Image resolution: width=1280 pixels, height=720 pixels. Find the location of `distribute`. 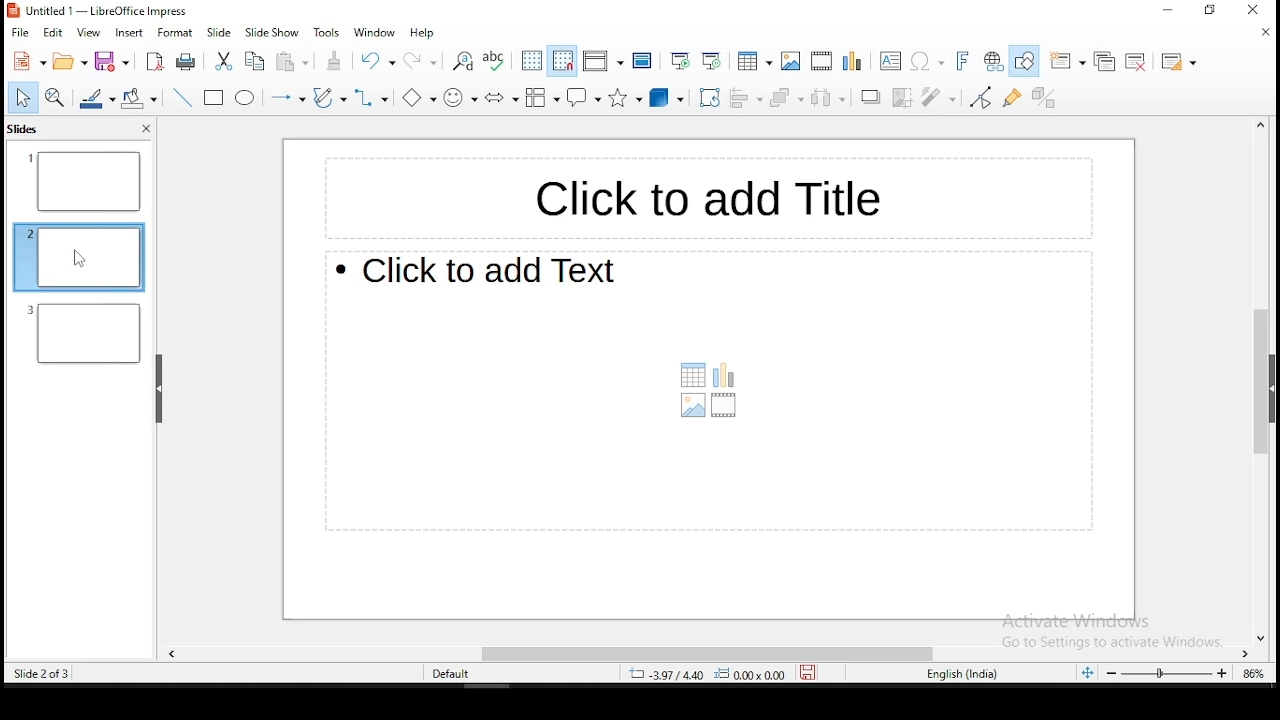

distribute is located at coordinates (828, 99).